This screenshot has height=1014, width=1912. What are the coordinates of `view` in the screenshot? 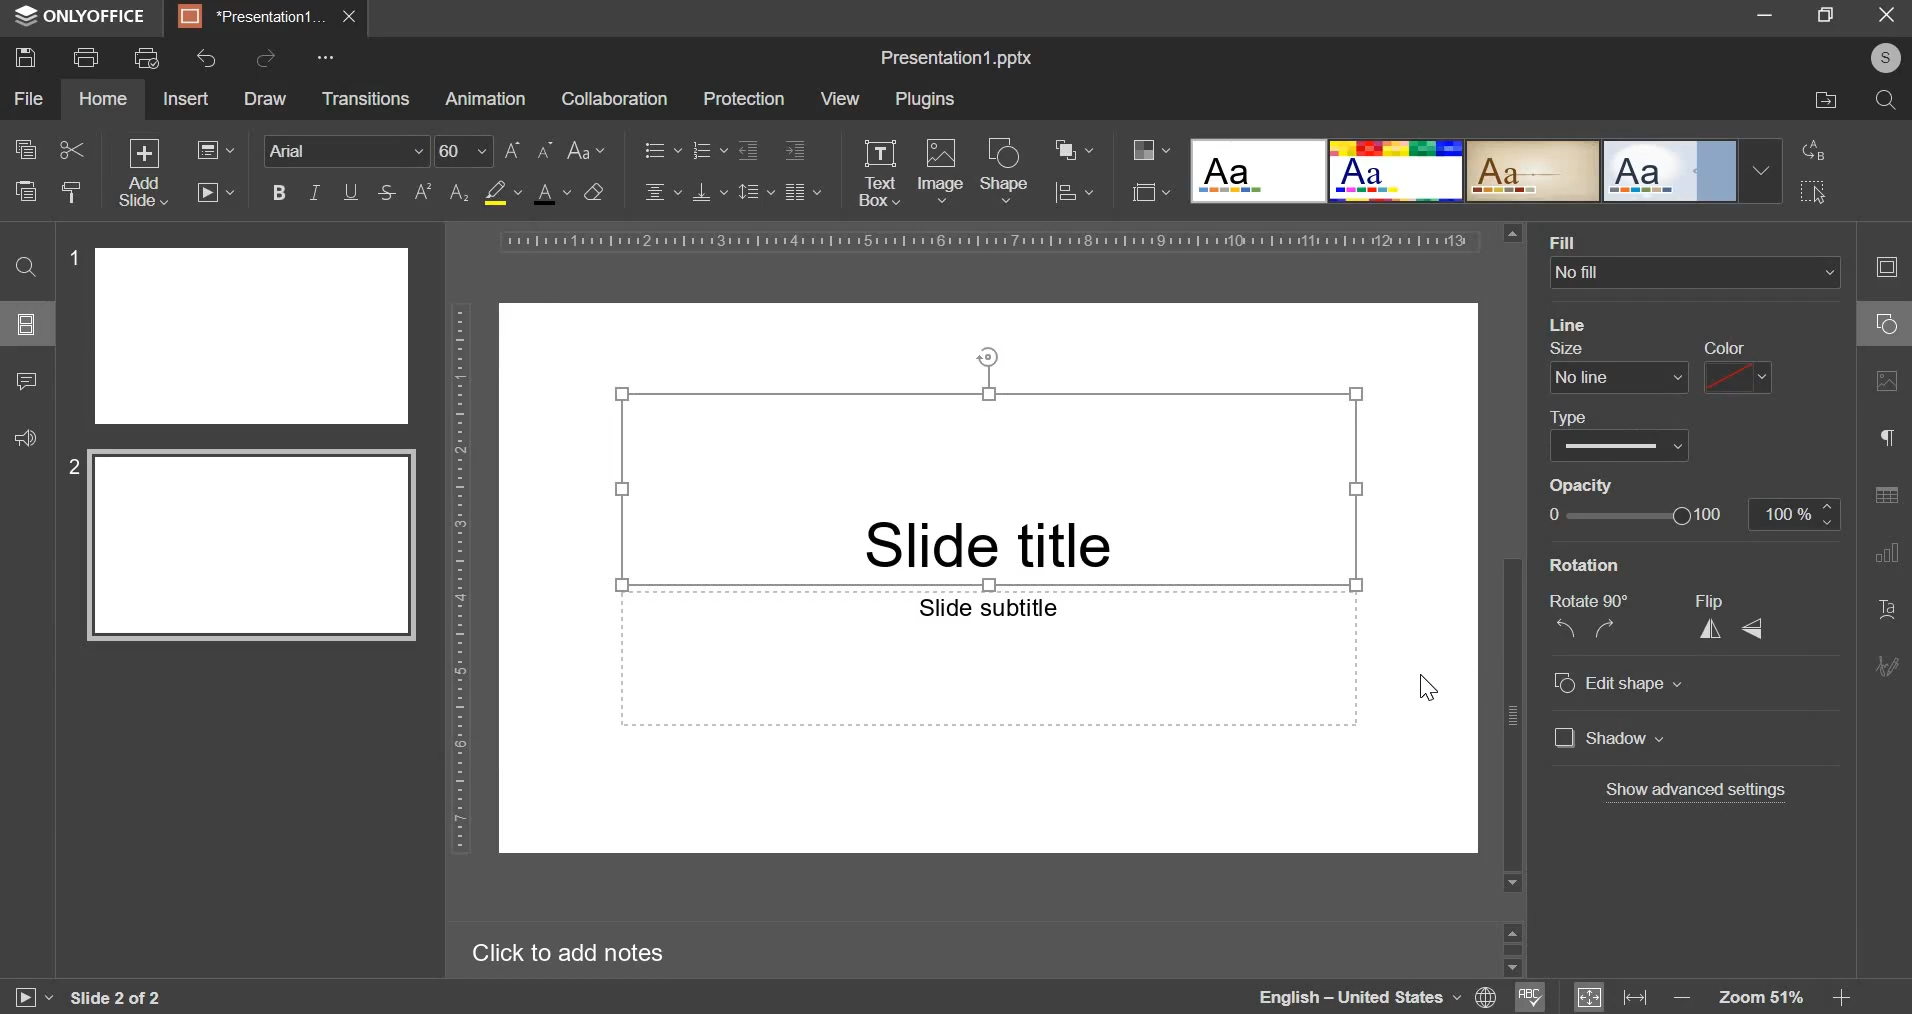 It's located at (839, 98).